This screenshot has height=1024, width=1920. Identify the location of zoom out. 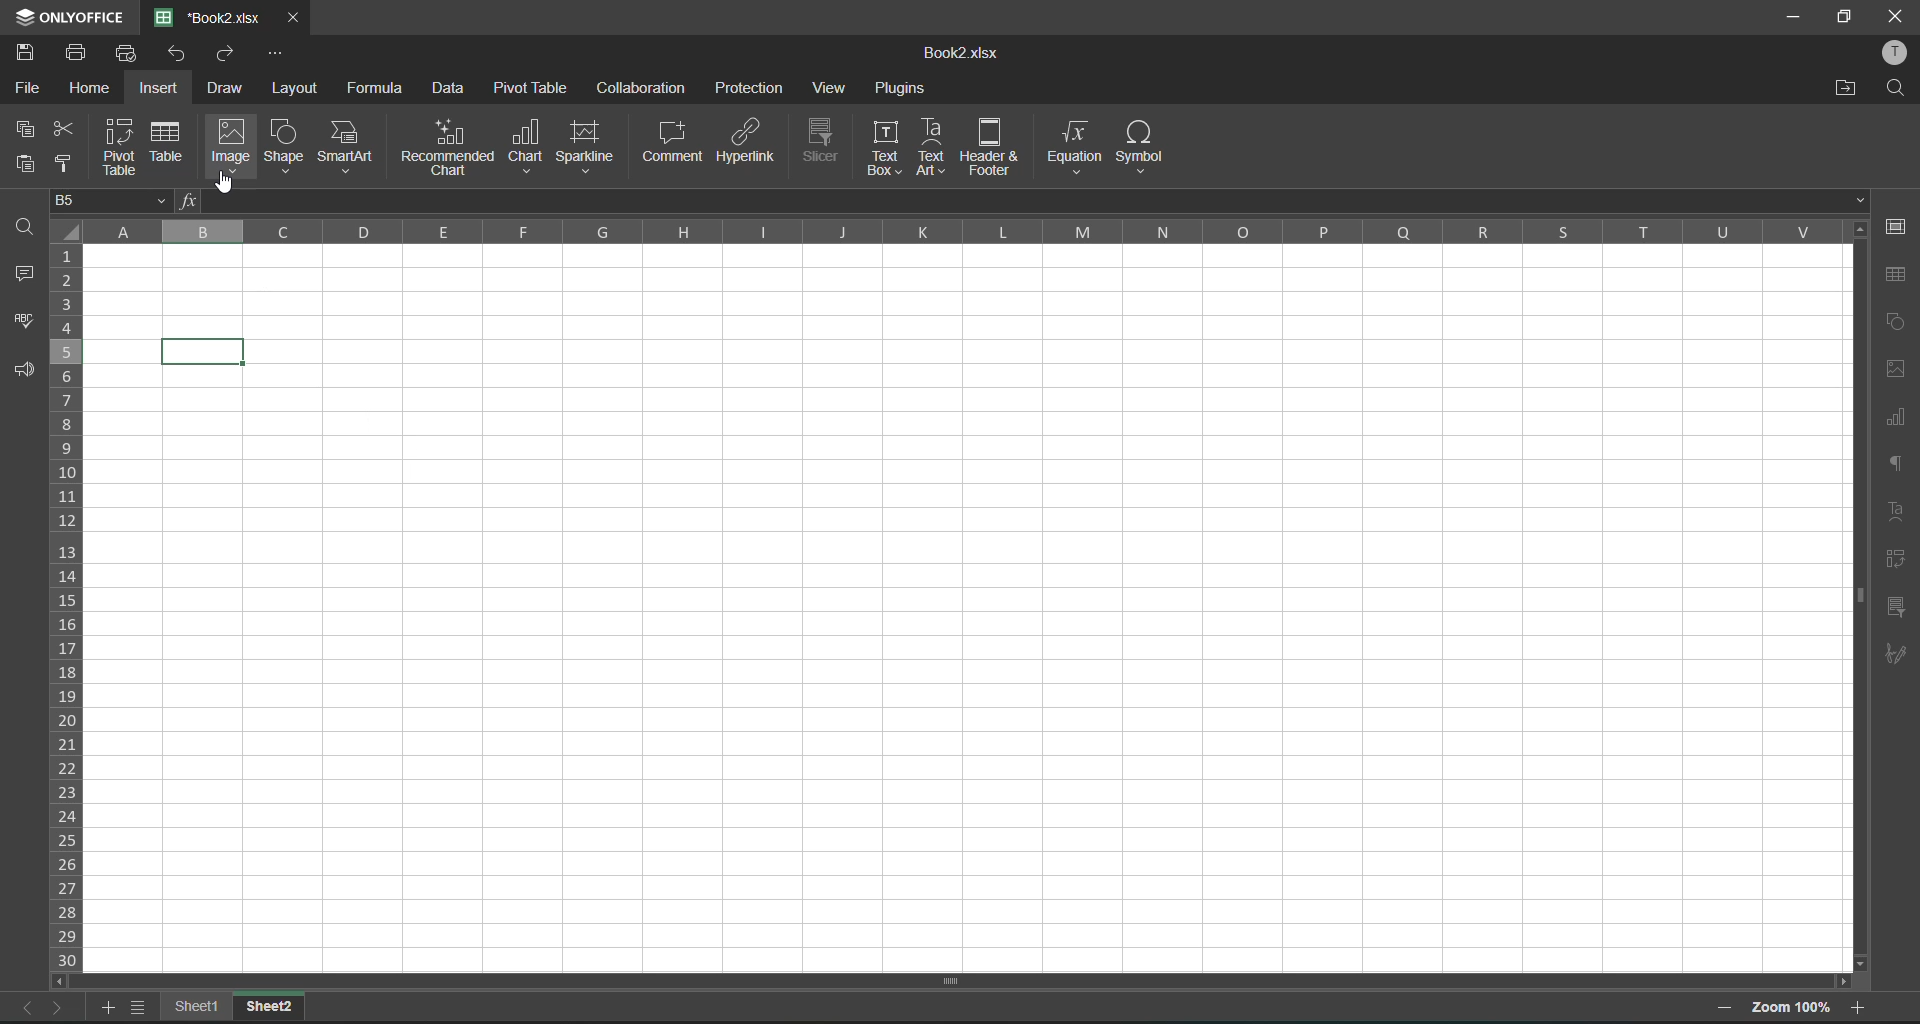
(1728, 1010).